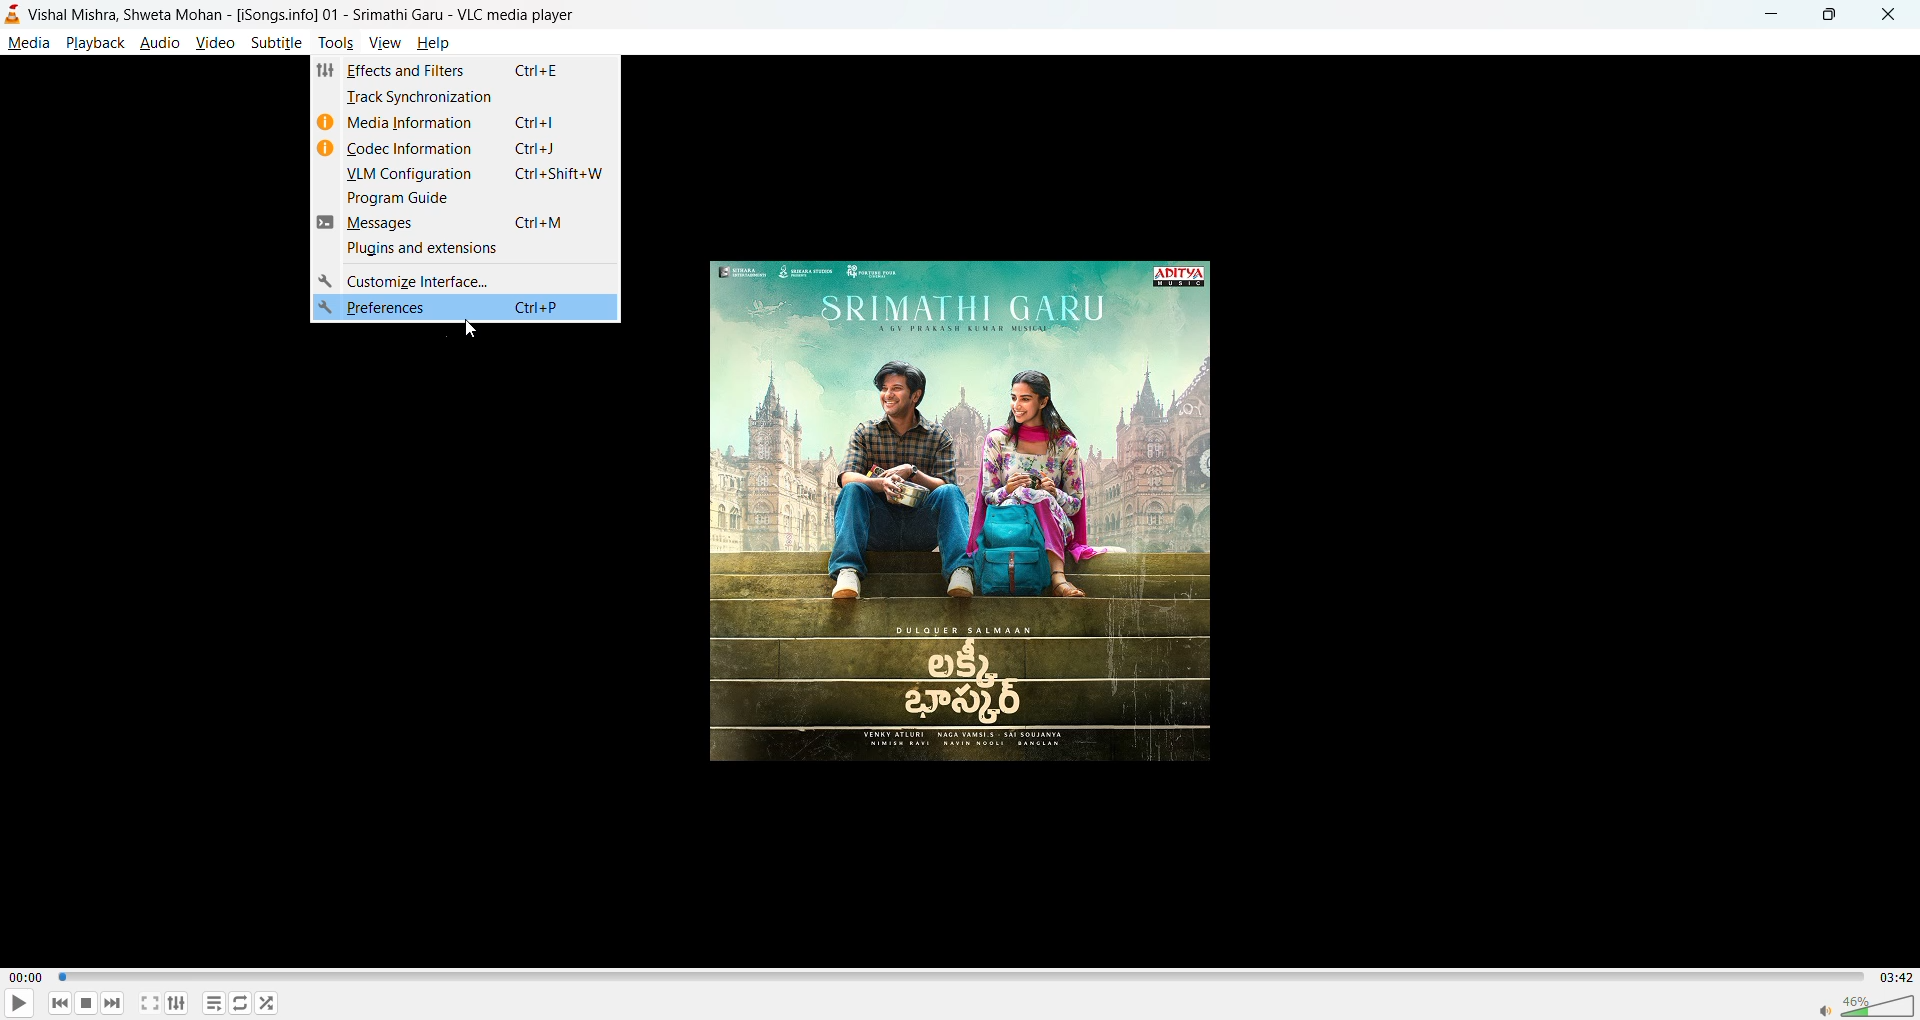 The height and width of the screenshot is (1020, 1920). What do you see at coordinates (958, 978) in the screenshot?
I see `track slider` at bounding box center [958, 978].